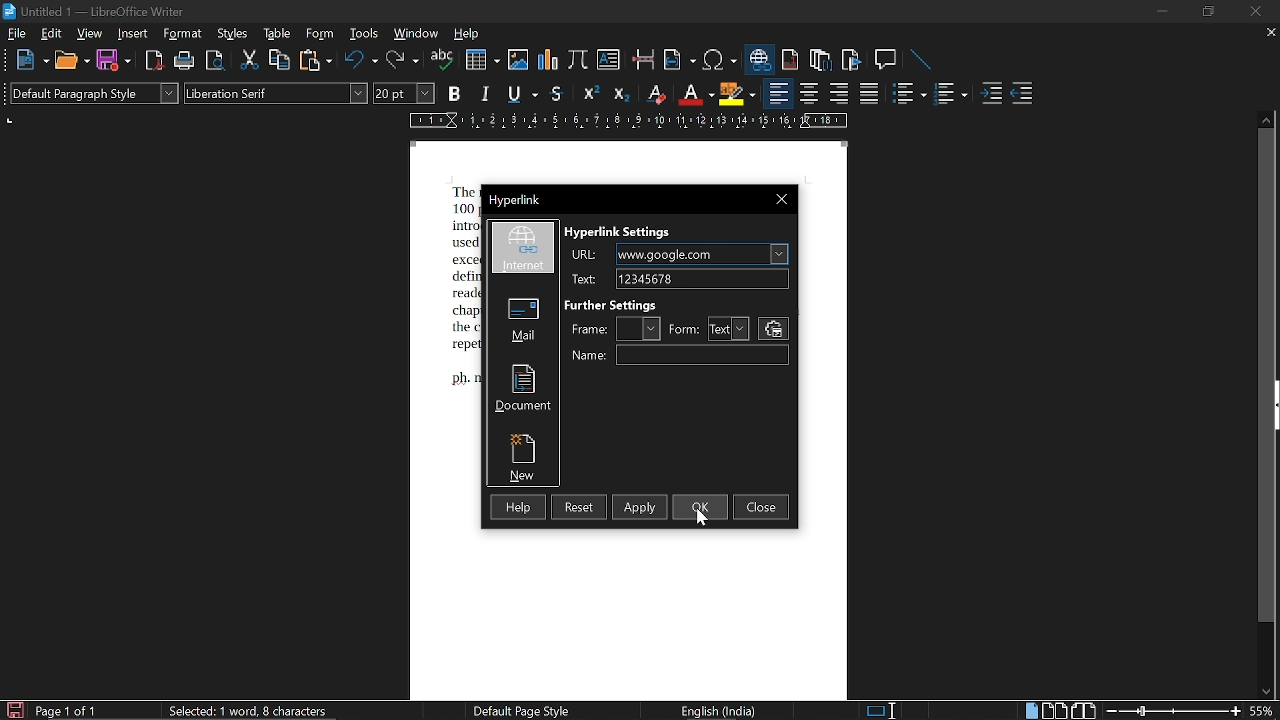 The width and height of the screenshot is (1280, 720). What do you see at coordinates (522, 386) in the screenshot?
I see `document` at bounding box center [522, 386].